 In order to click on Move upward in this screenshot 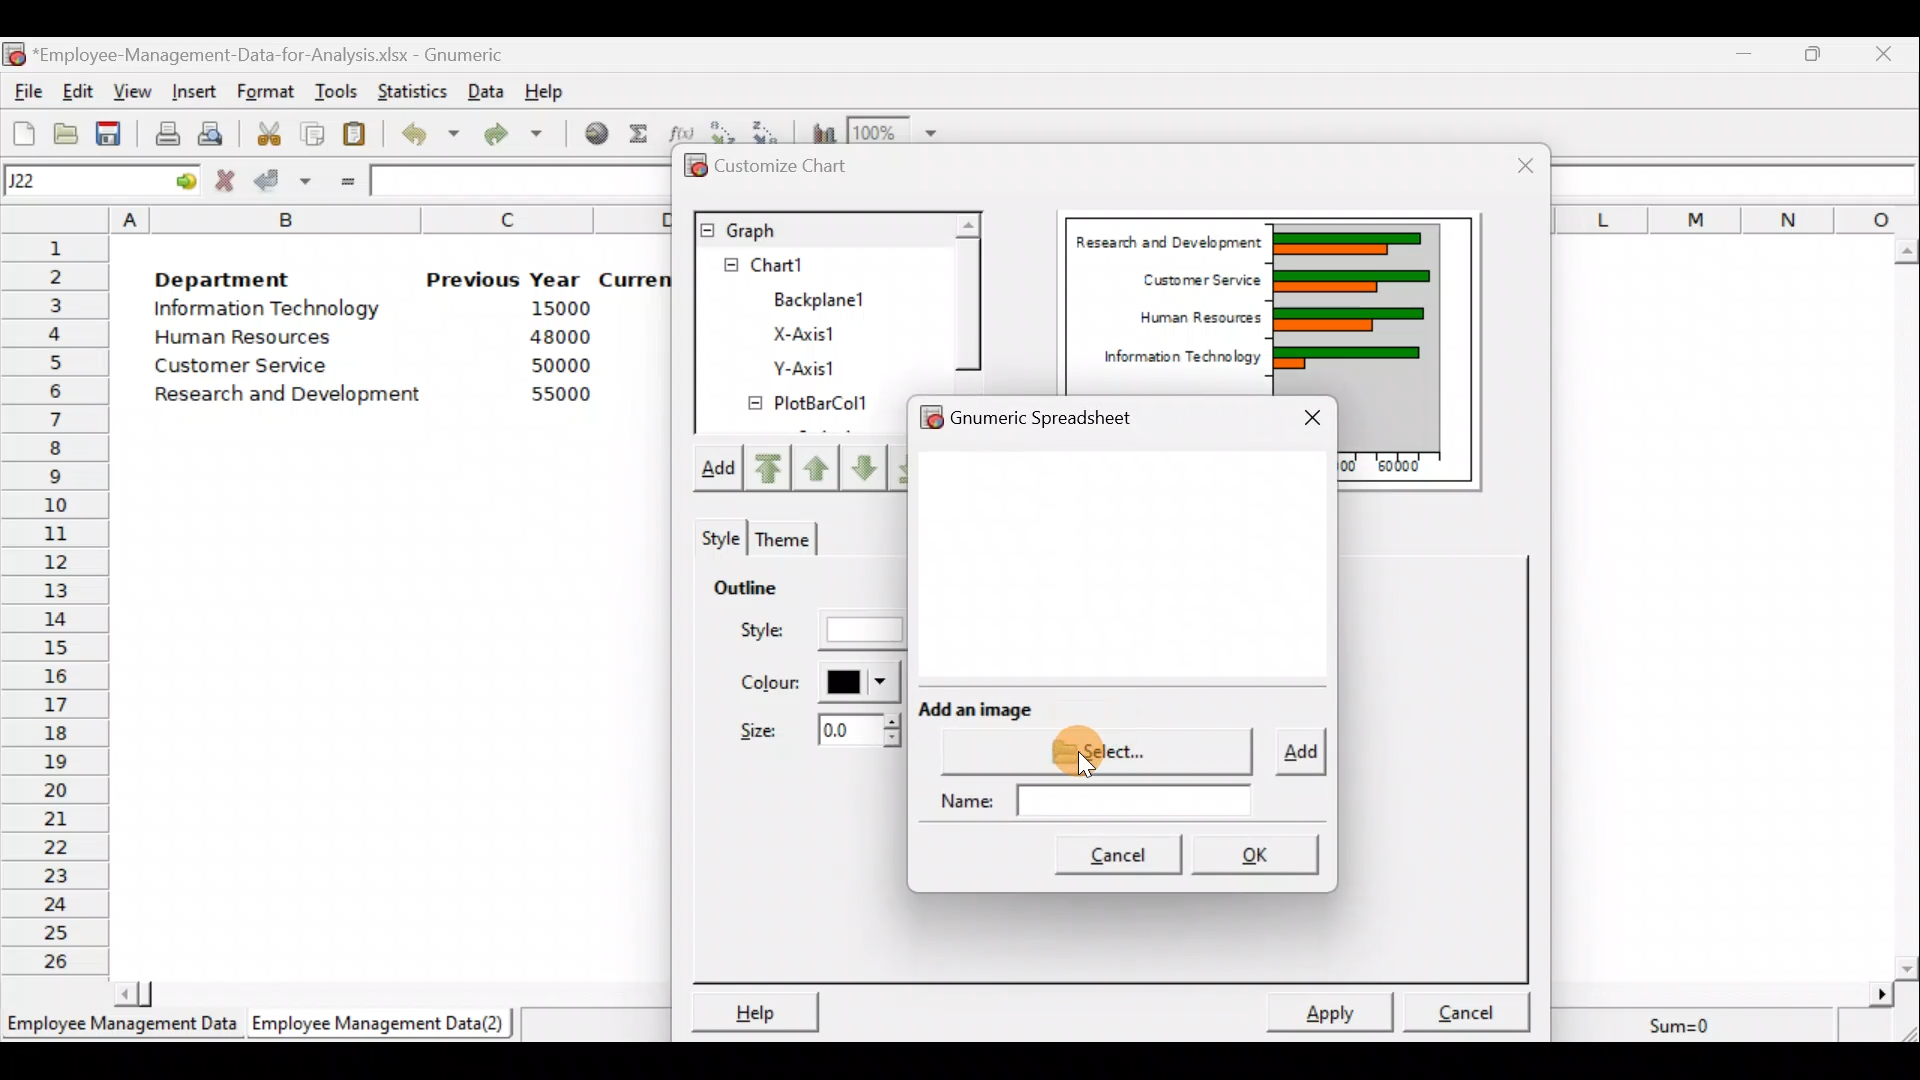, I will do `click(774, 467)`.